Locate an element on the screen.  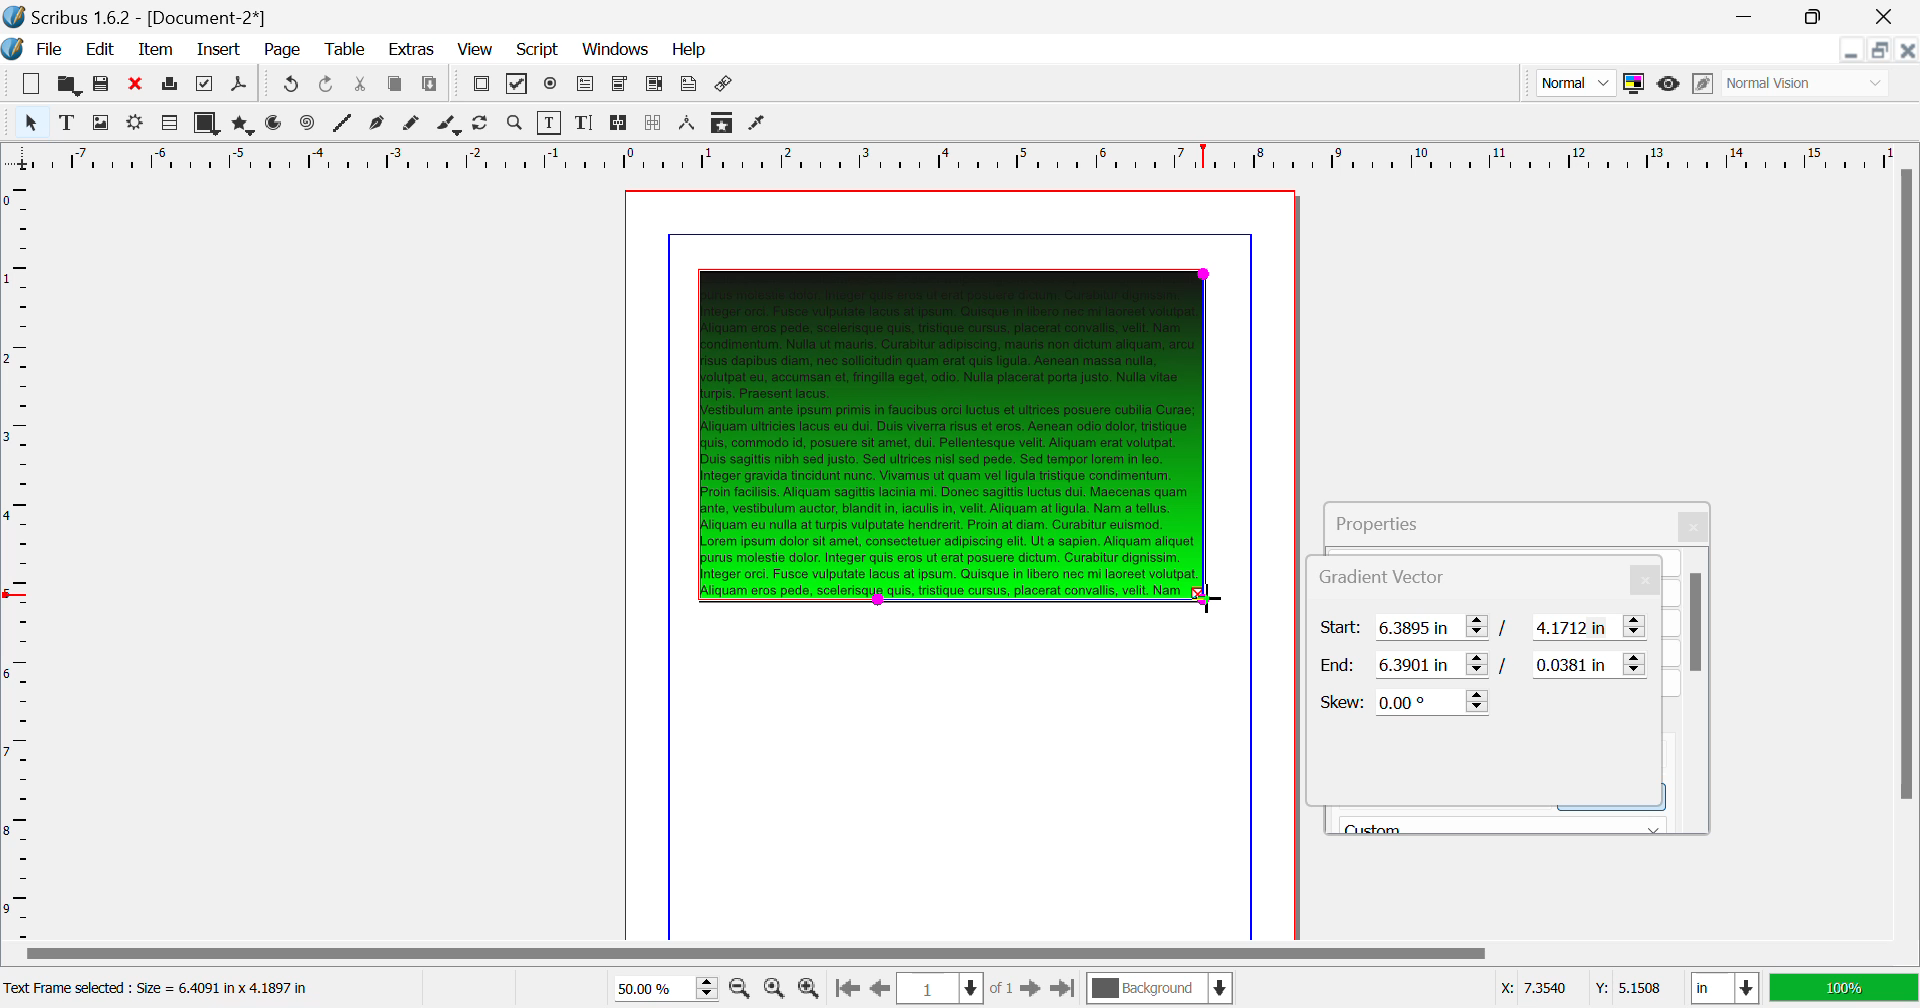
Gradient Vector Start is located at coordinates (1484, 628).